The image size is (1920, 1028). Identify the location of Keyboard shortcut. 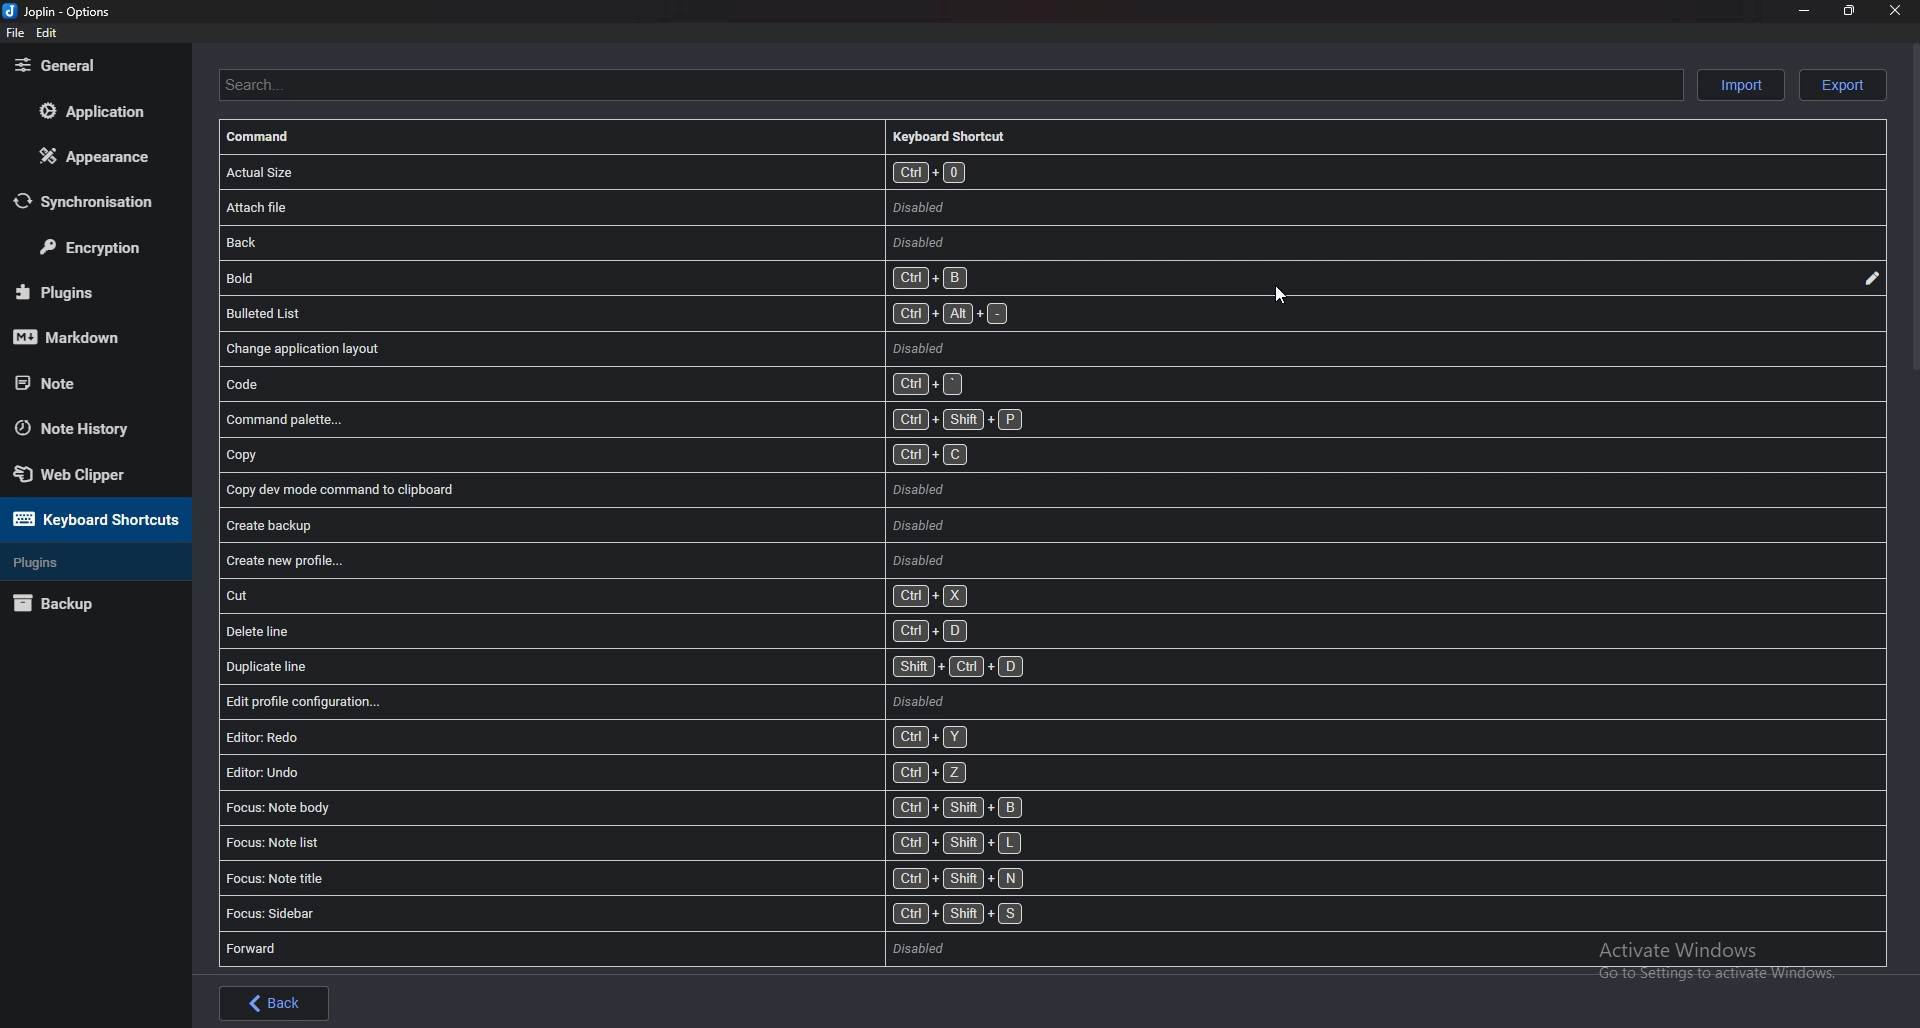
(960, 135).